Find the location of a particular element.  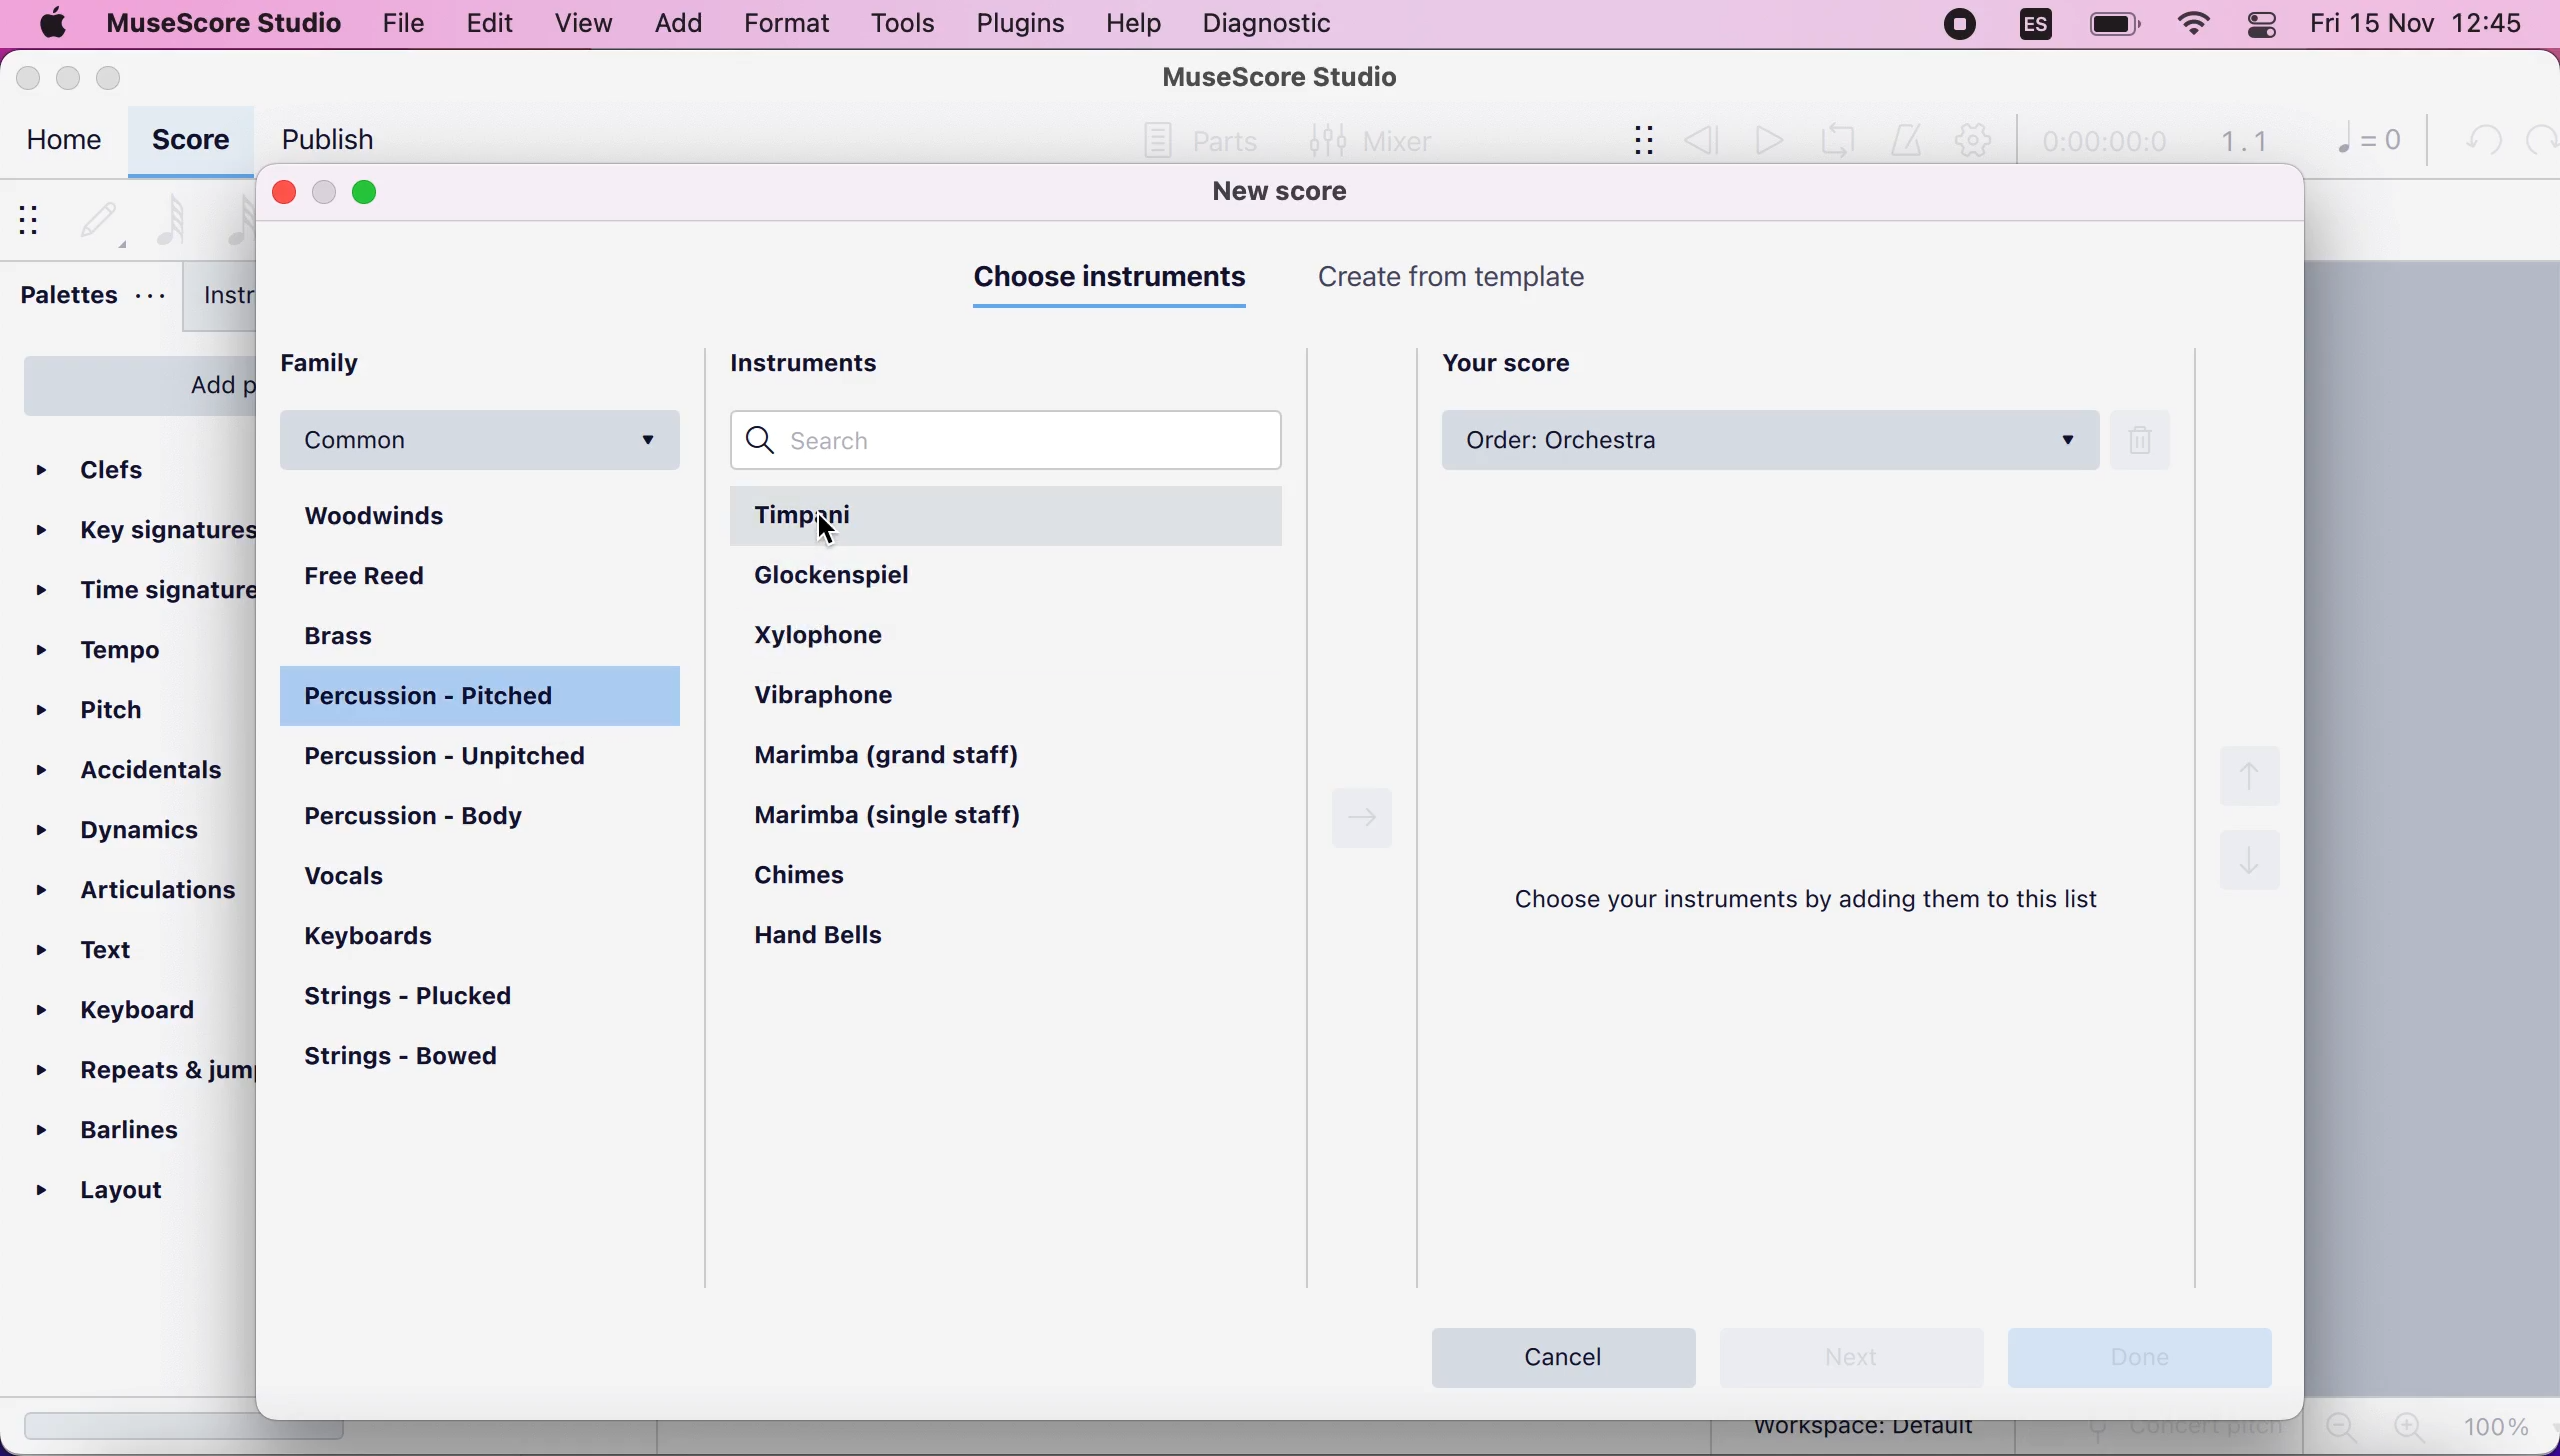

cancel is located at coordinates (1566, 1352).